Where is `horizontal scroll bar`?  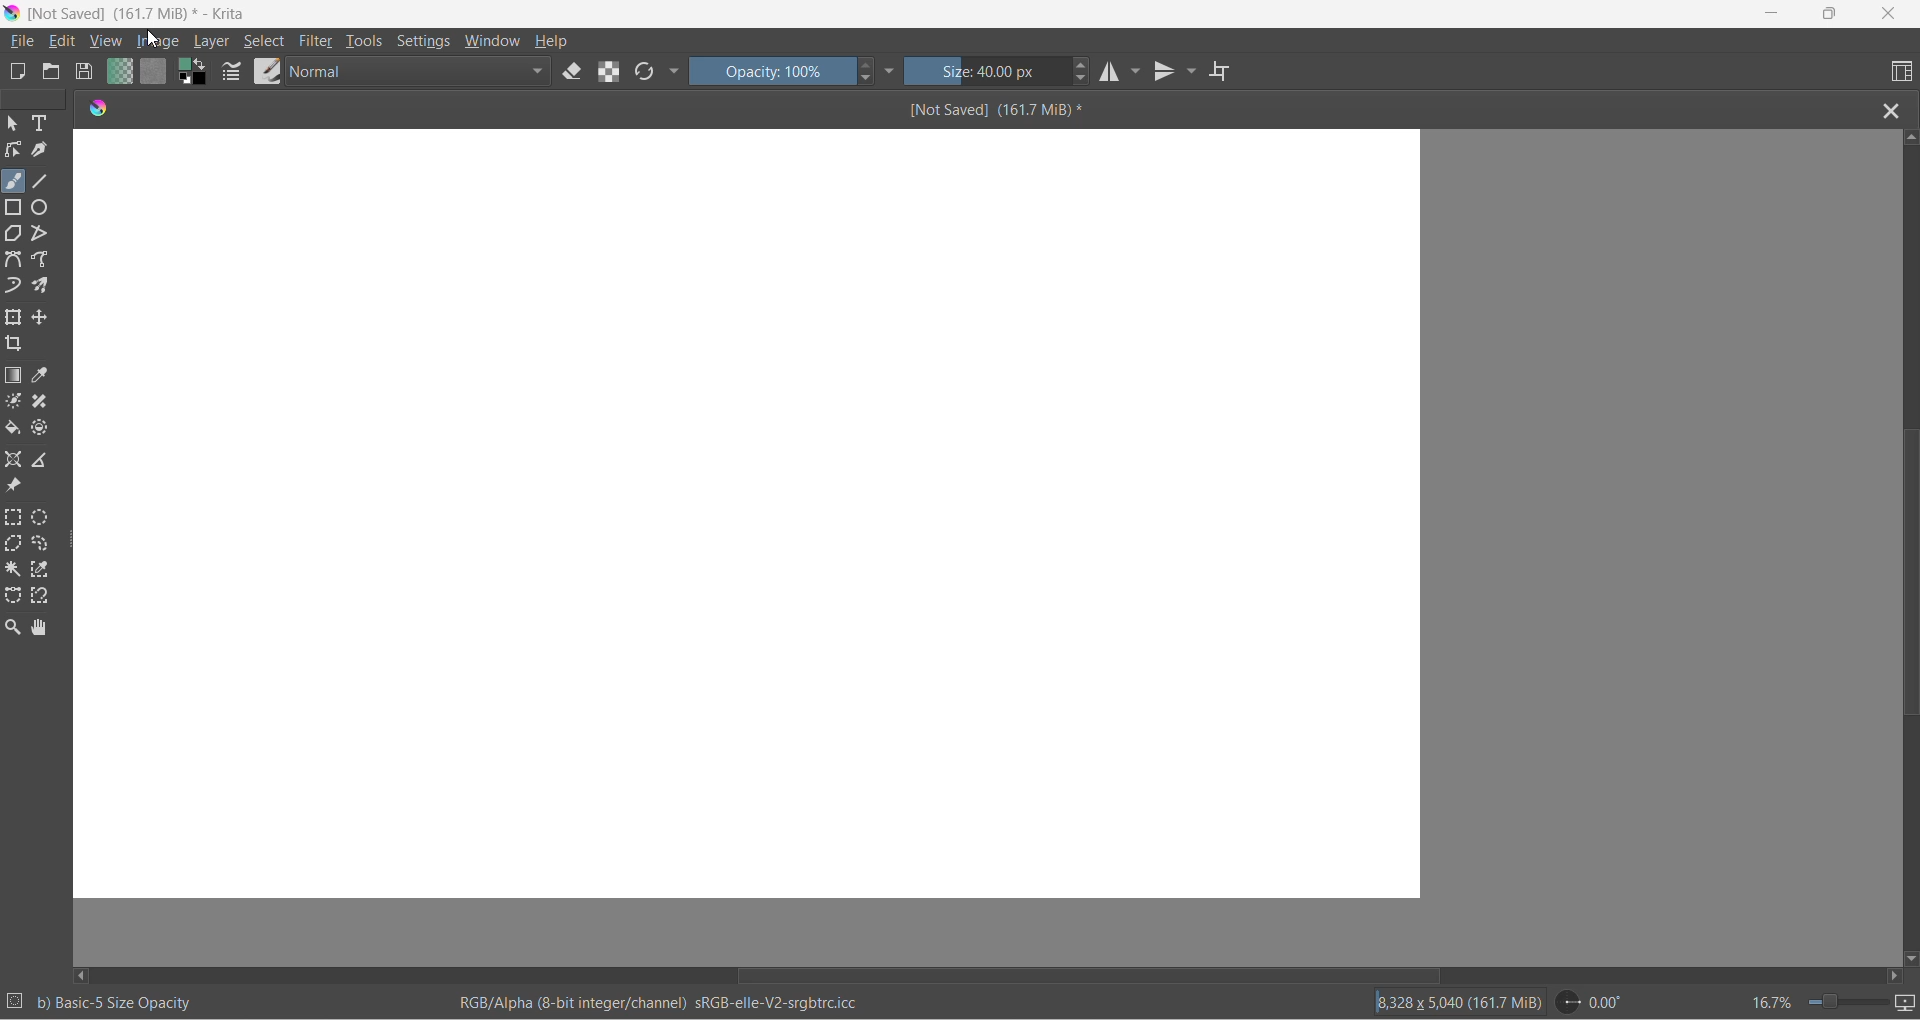
horizontal scroll bar is located at coordinates (1088, 969).